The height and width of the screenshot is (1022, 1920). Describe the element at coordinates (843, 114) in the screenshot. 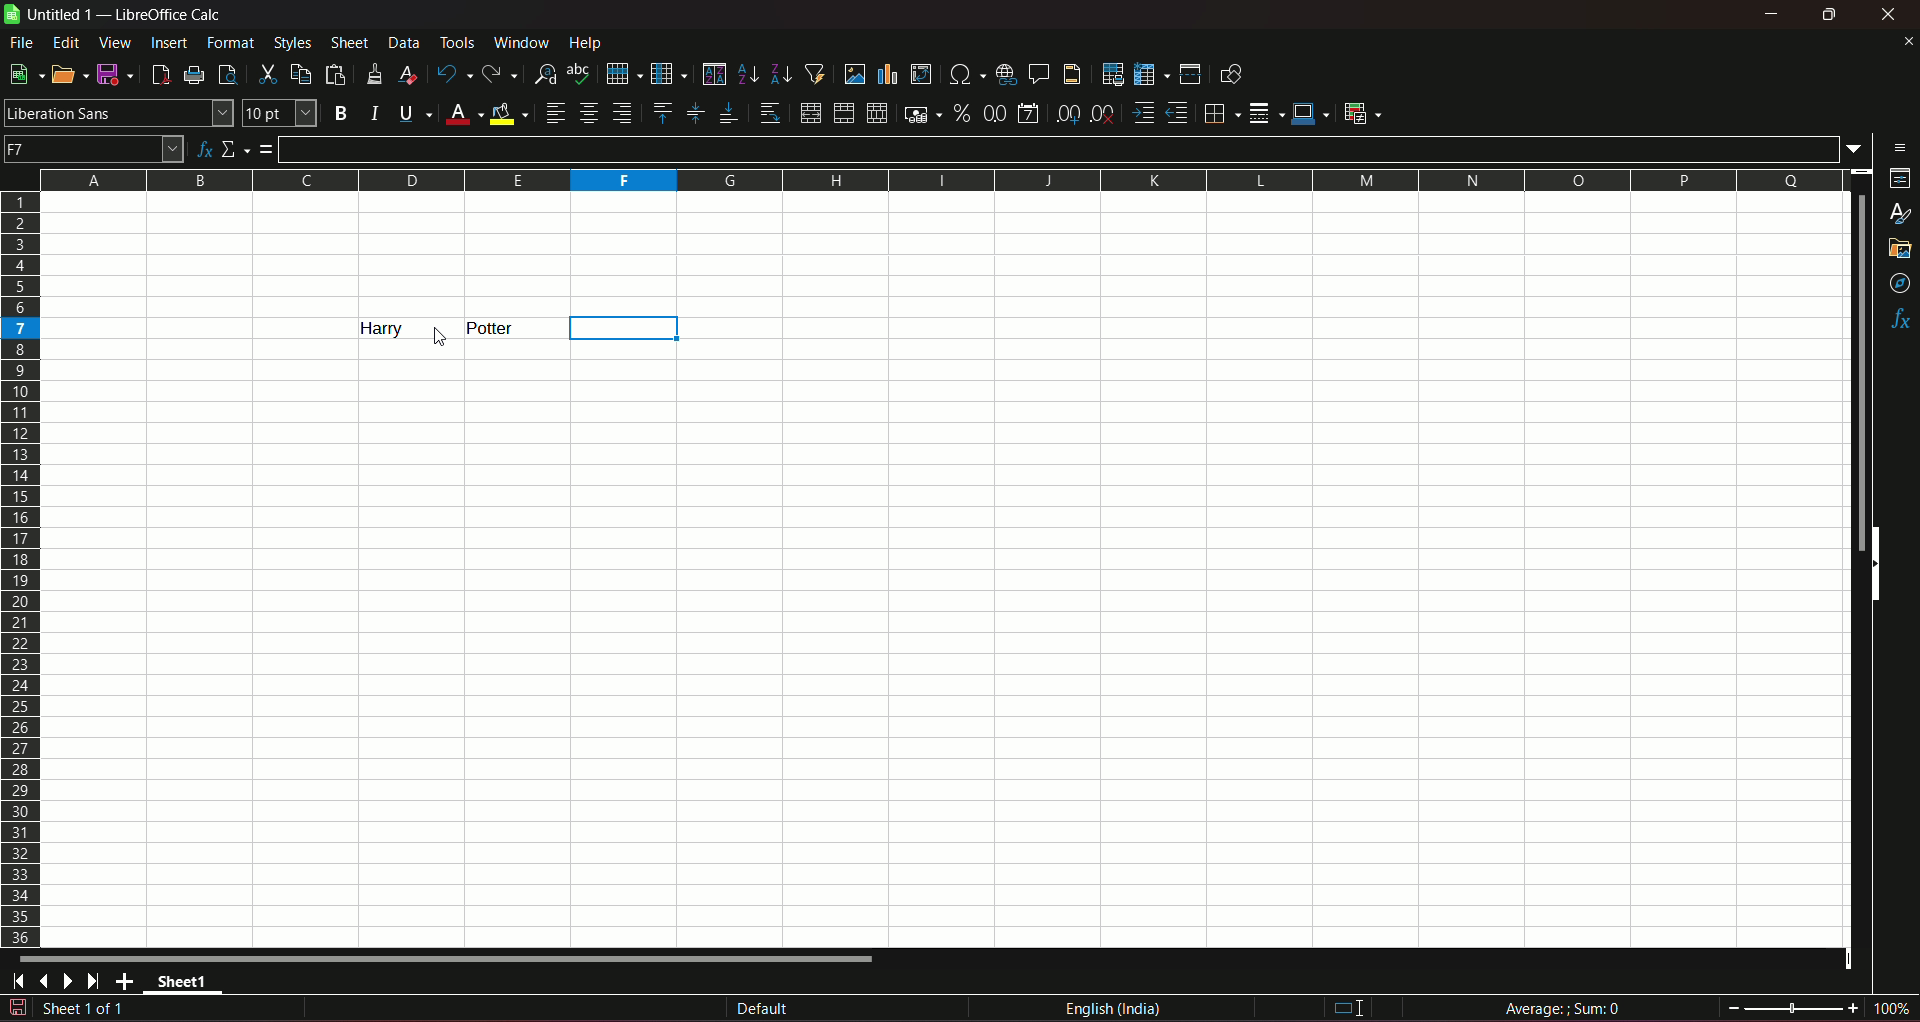

I see `merge` at that location.